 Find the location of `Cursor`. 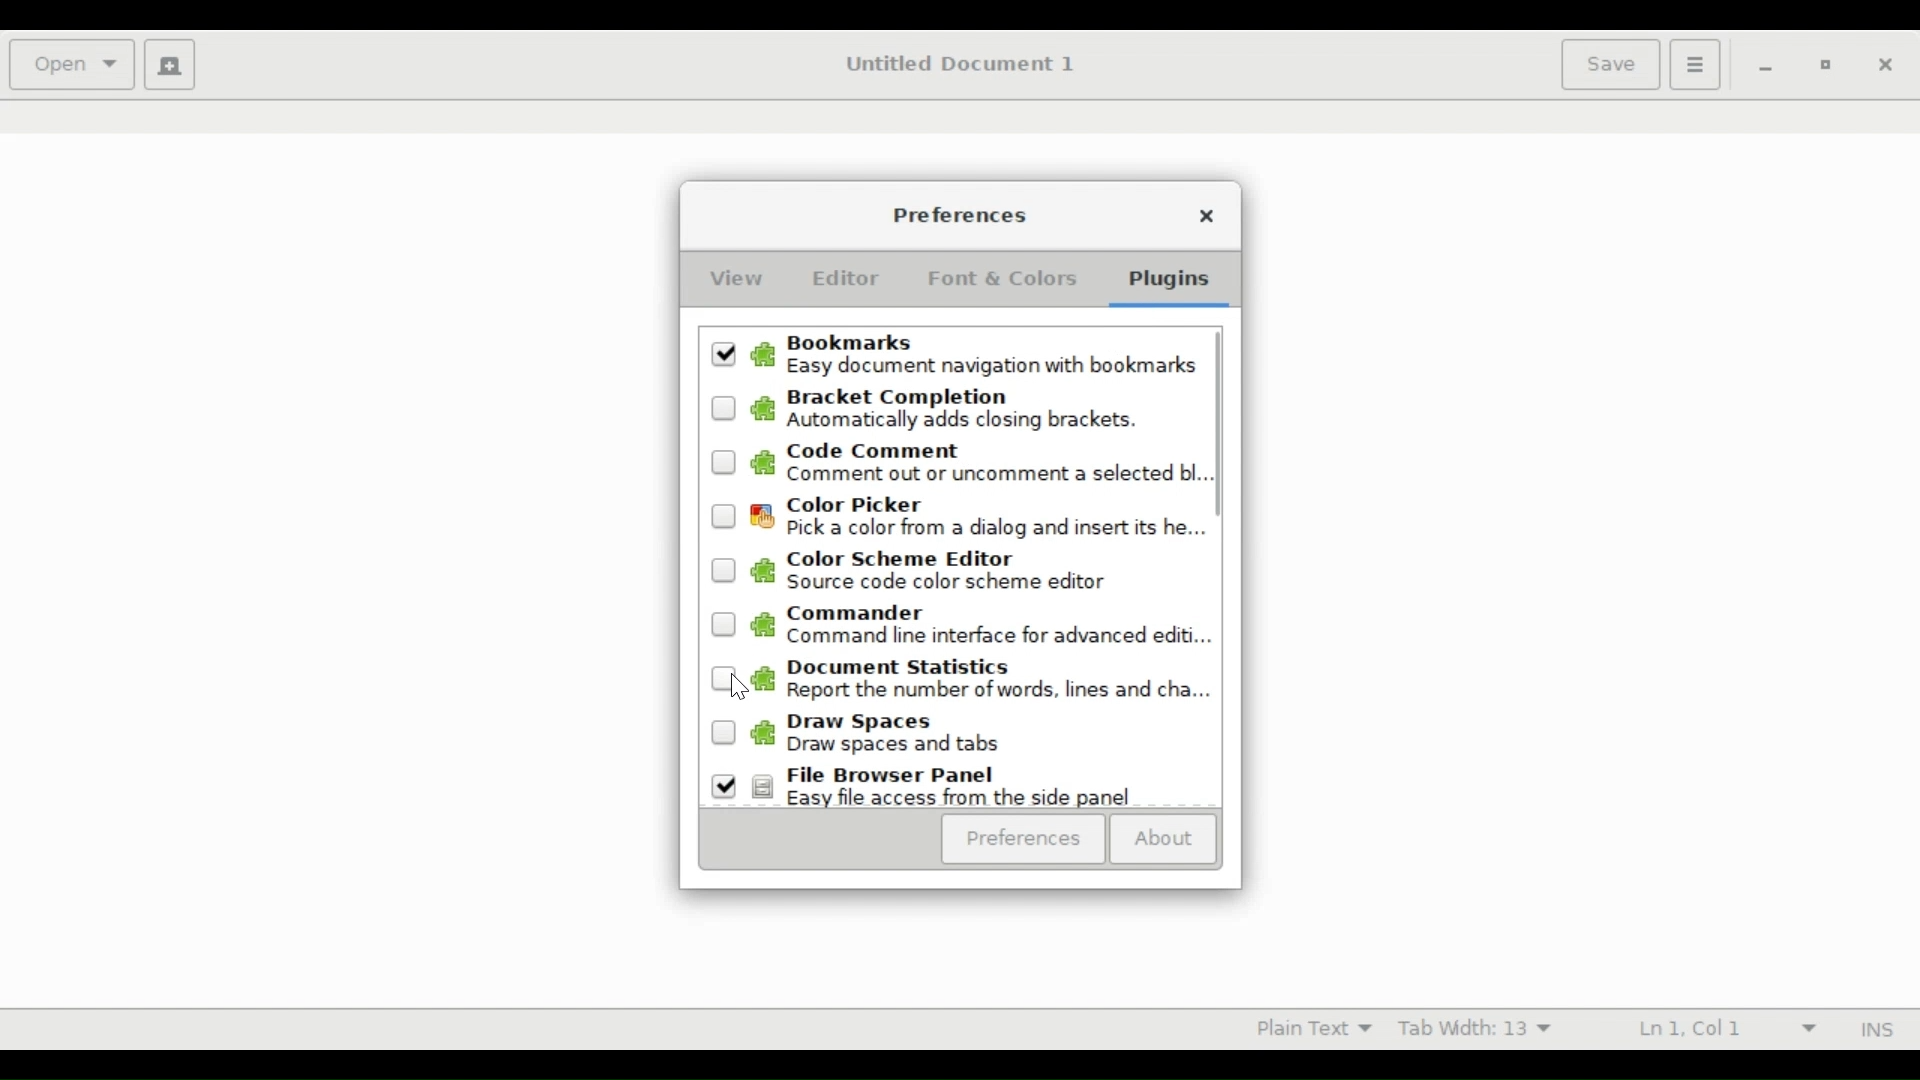

Cursor is located at coordinates (739, 690).